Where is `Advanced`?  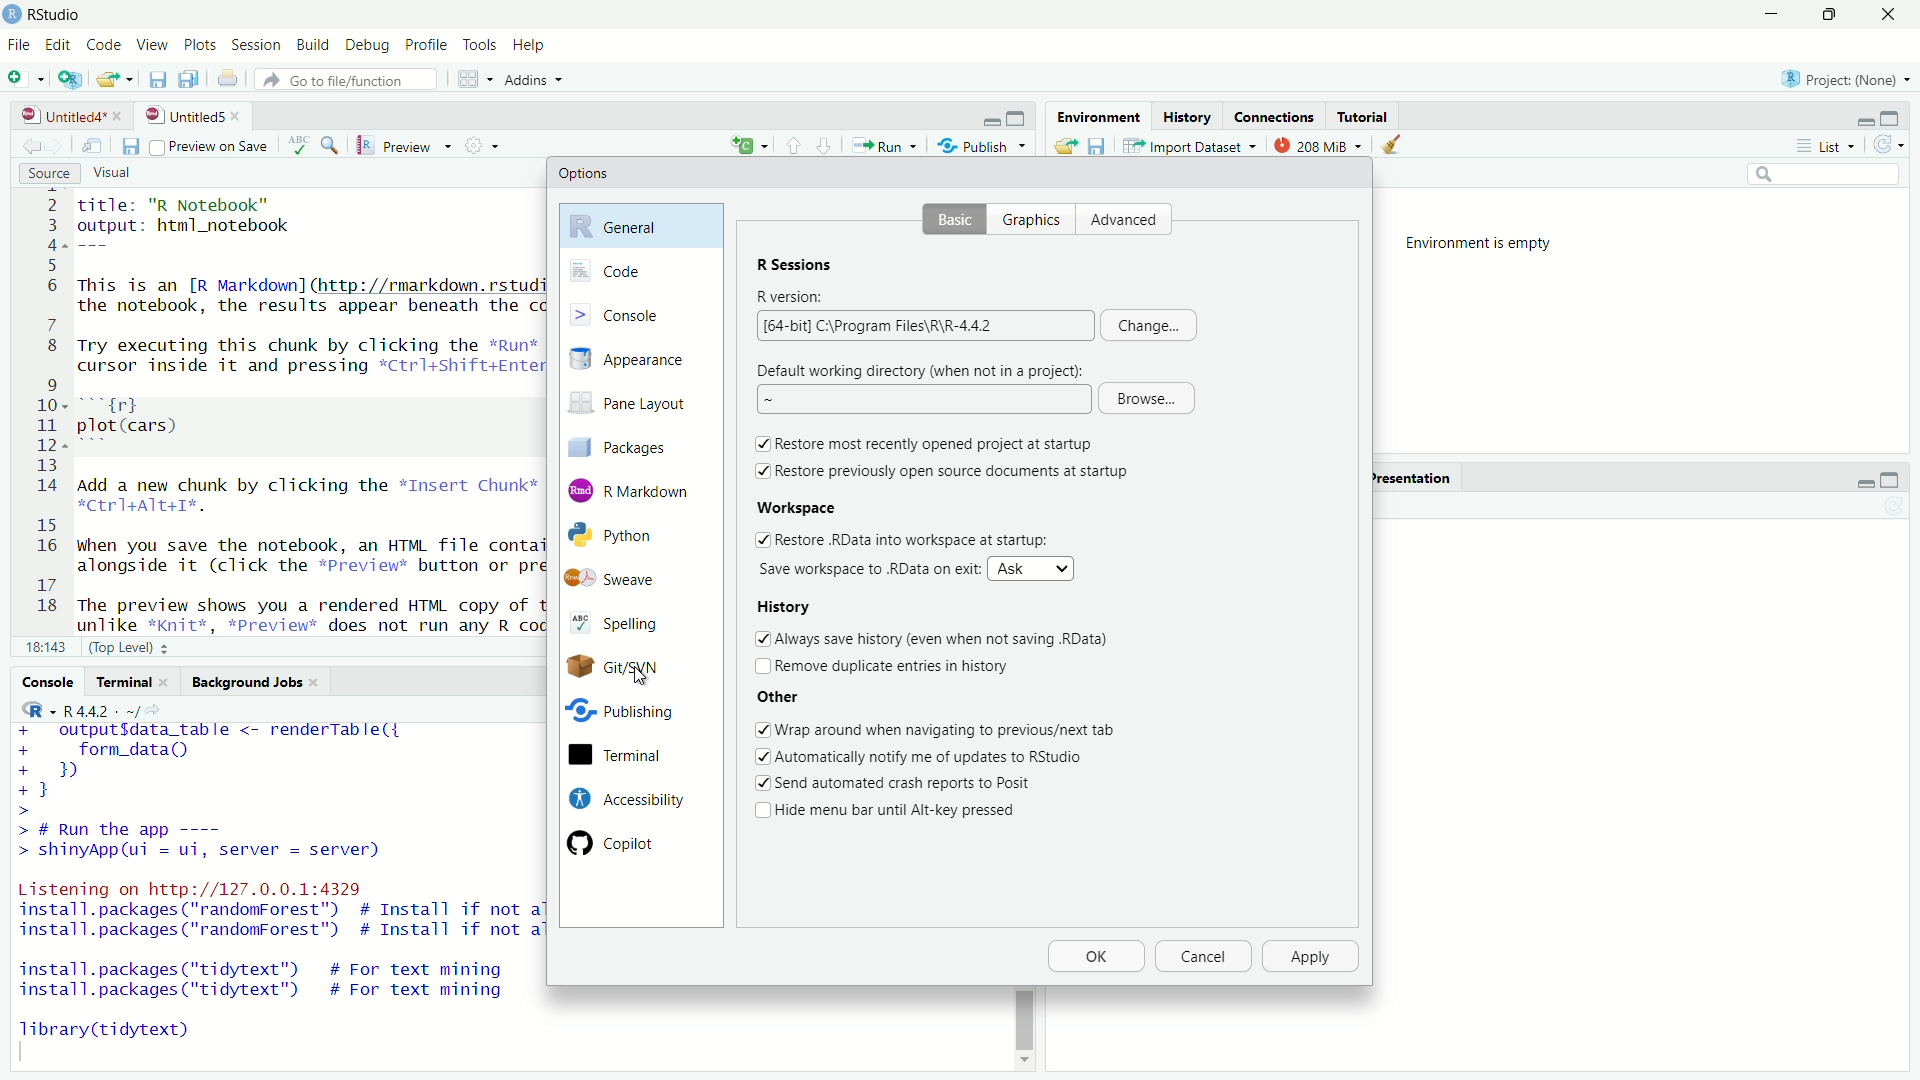 Advanced is located at coordinates (1130, 220).